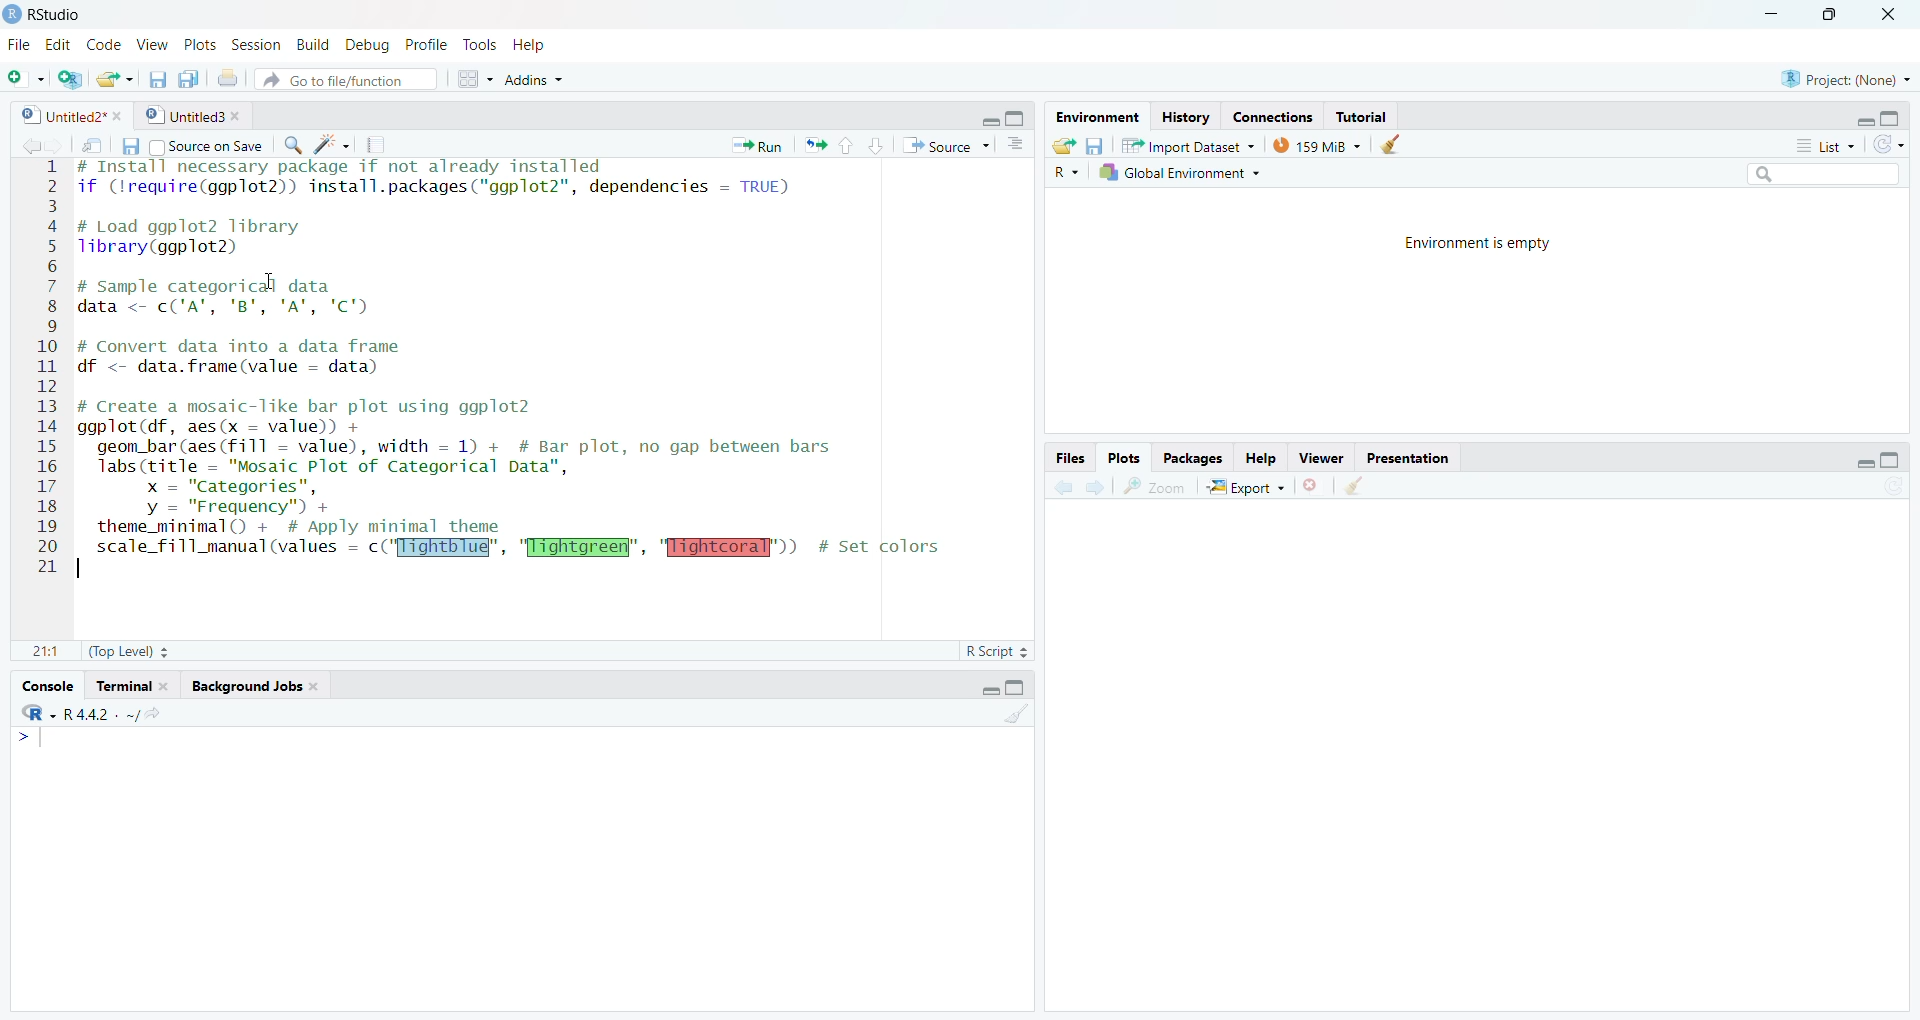 The height and width of the screenshot is (1020, 1920). I want to click on Compile Report, so click(382, 146).